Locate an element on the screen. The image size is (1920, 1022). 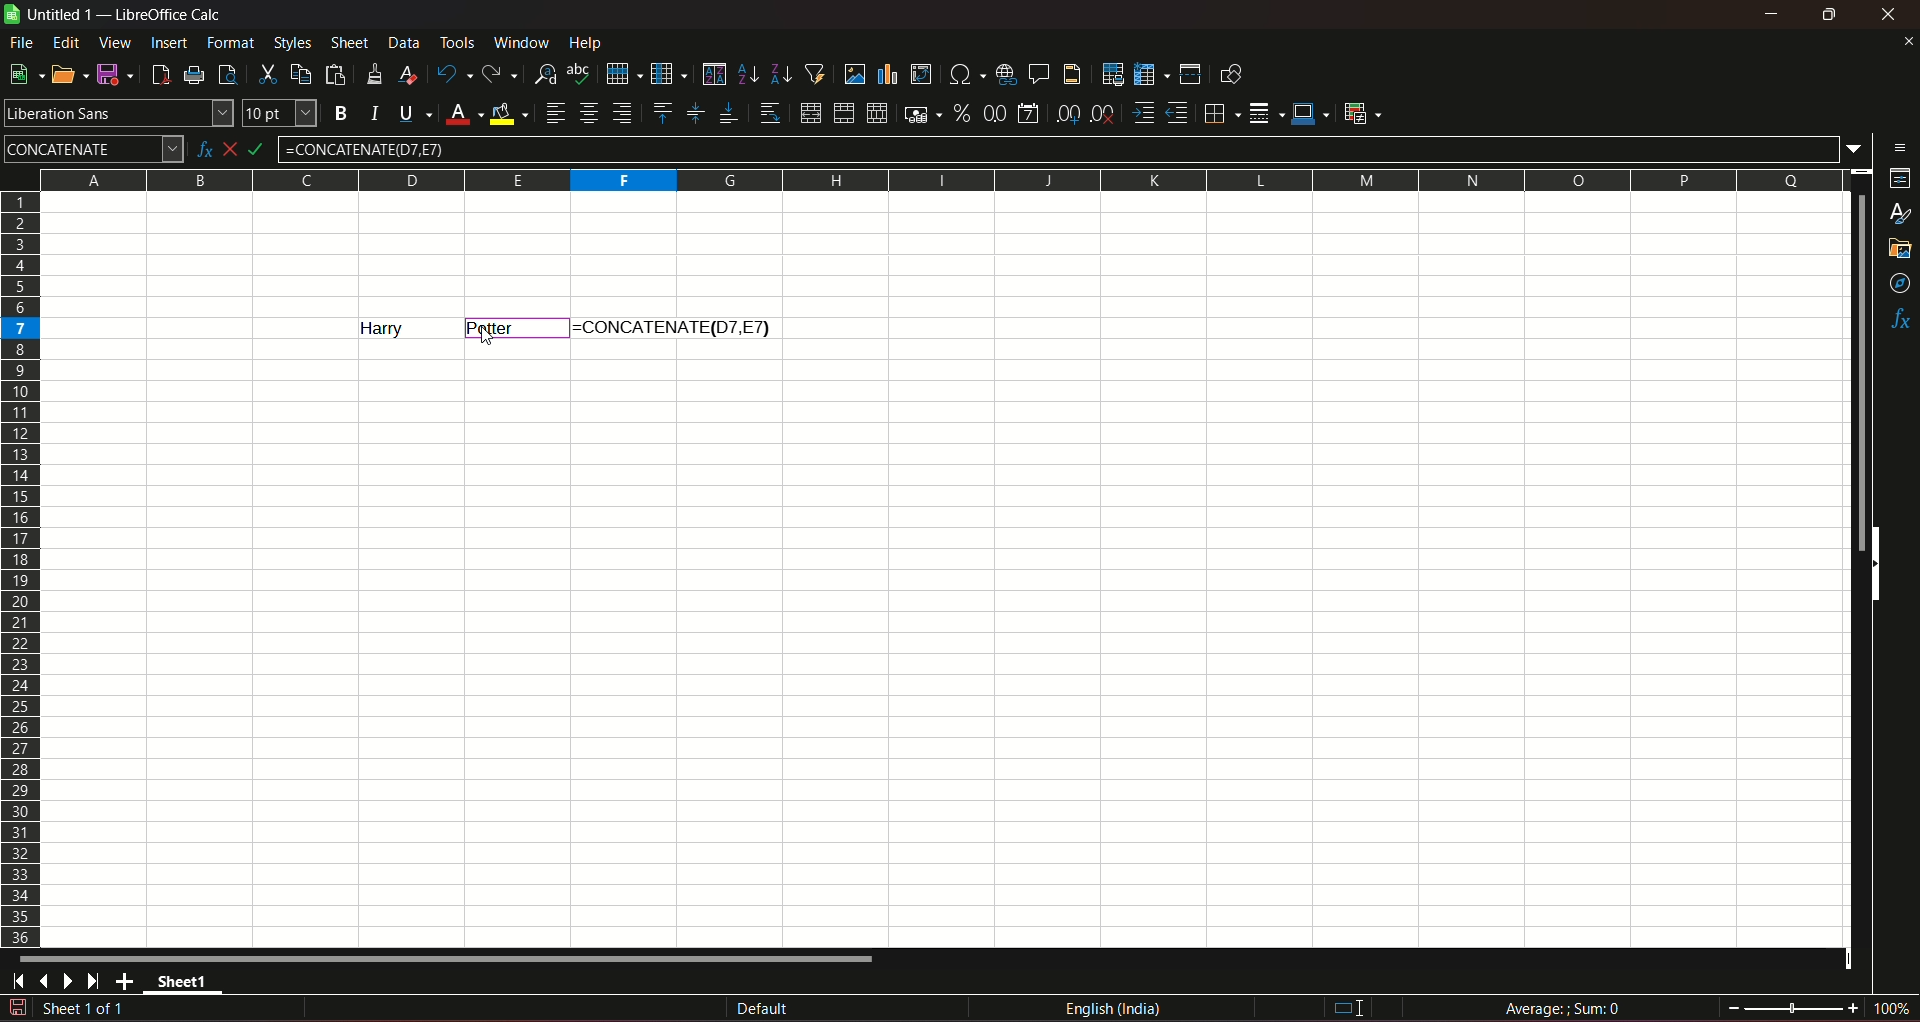
add new sheet is located at coordinates (127, 981).